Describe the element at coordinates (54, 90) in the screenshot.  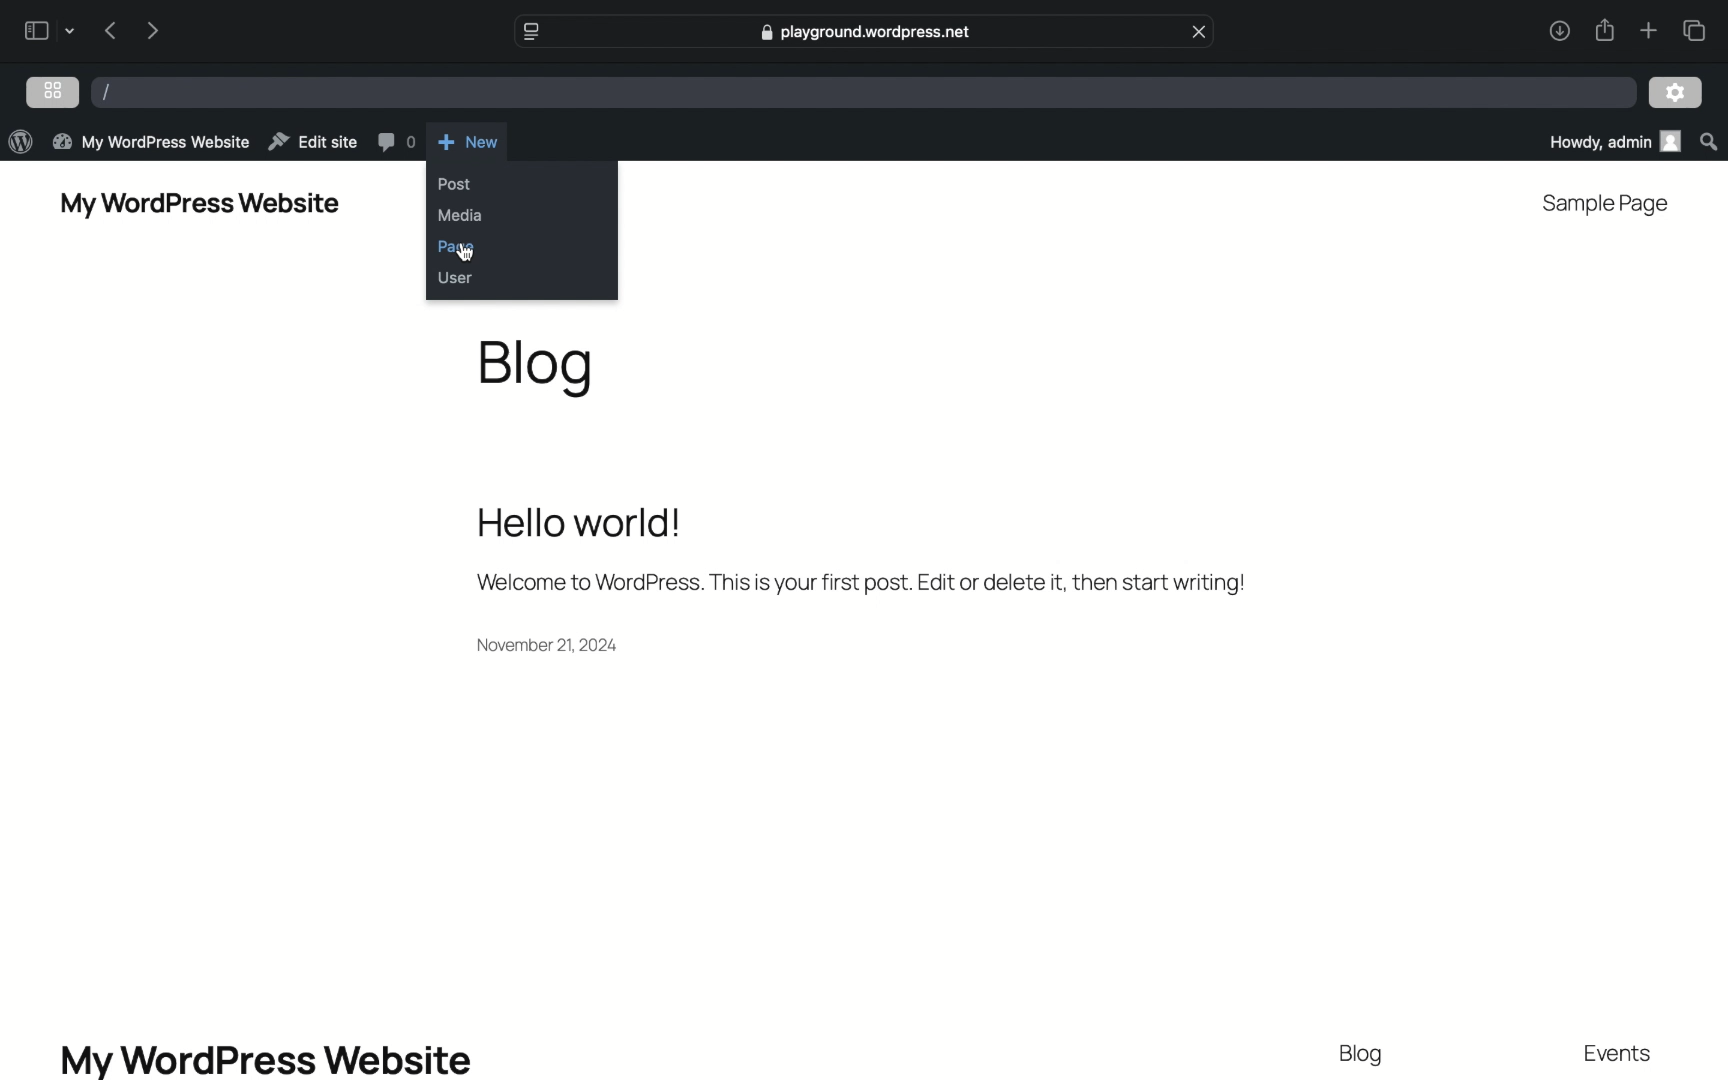
I see `grid  view` at that location.